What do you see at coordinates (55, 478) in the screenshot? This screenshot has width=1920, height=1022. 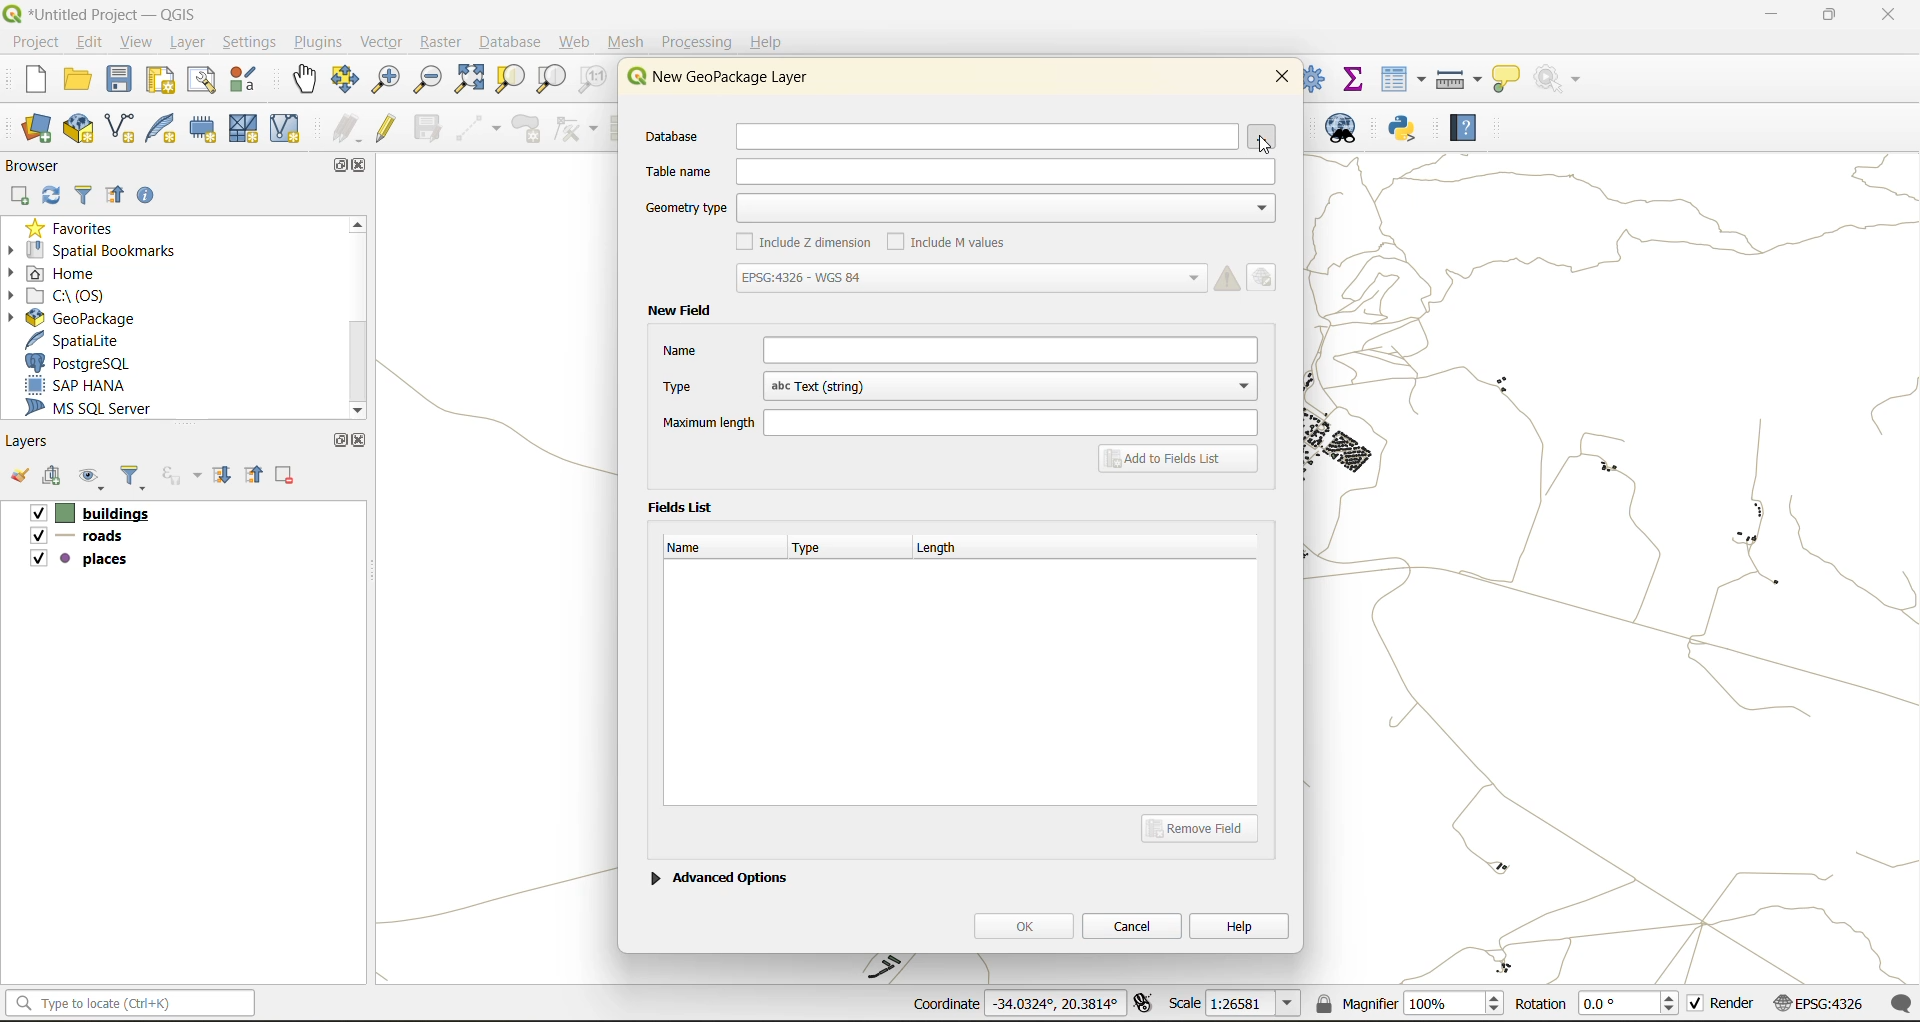 I see `add` at bounding box center [55, 478].